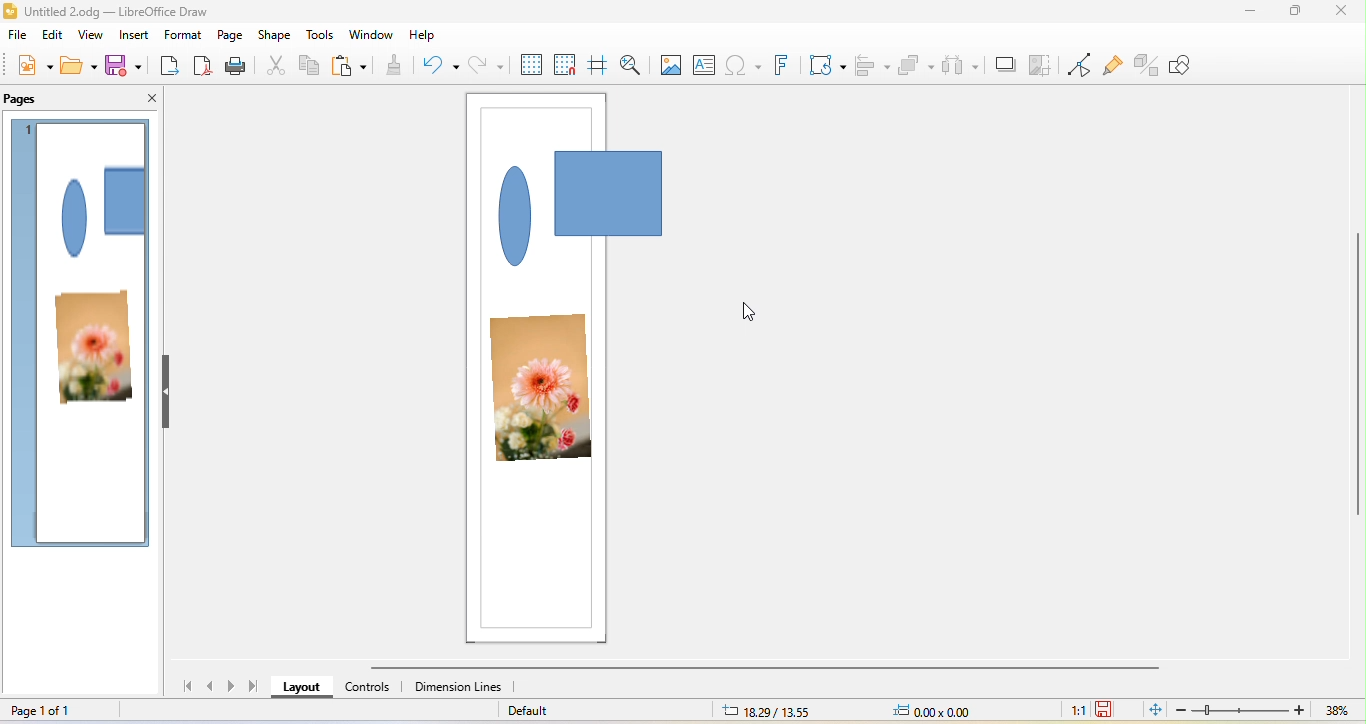 The width and height of the screenshot is (1366, 724). I want to click on photo, so click(92, 350).